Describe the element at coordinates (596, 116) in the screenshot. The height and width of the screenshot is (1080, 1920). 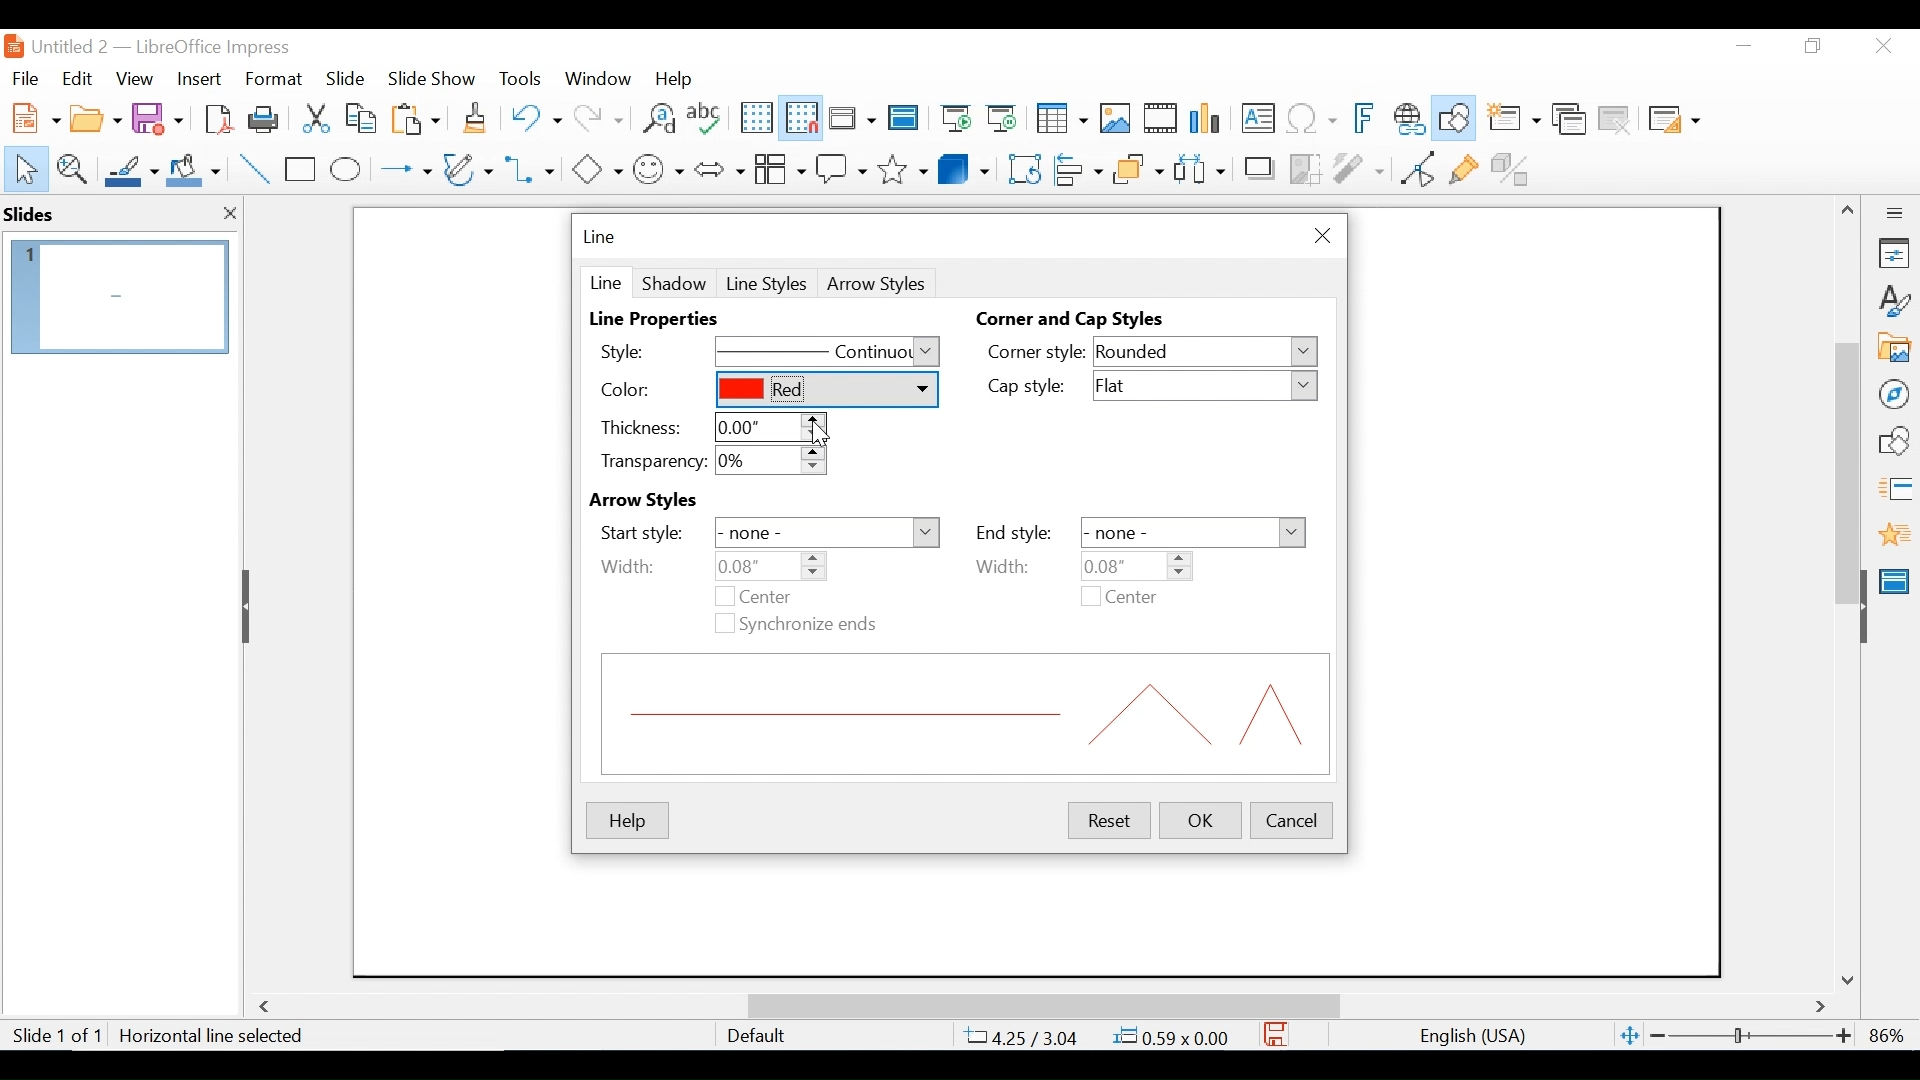
I see `Redo` at that location.